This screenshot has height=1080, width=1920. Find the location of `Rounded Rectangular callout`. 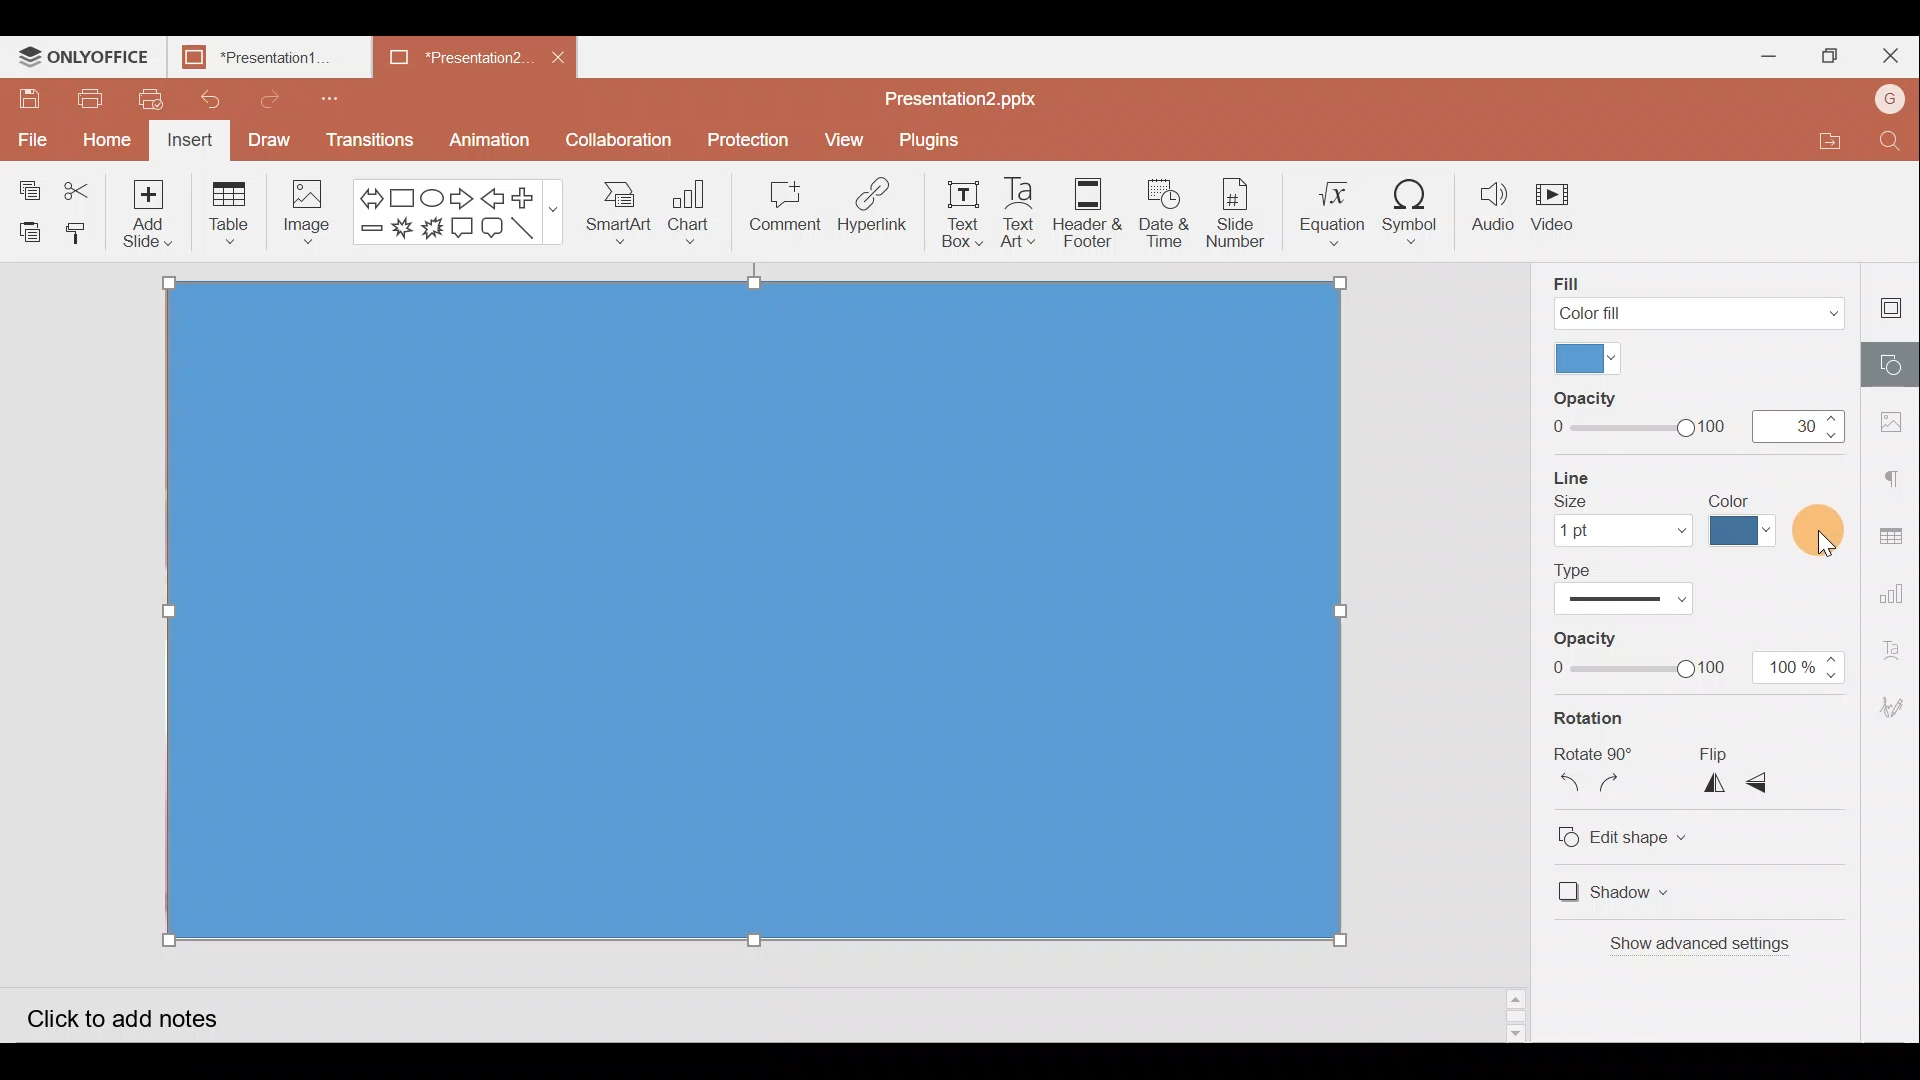

Rounded Rectangular callout is located at coordinates (494, 229).